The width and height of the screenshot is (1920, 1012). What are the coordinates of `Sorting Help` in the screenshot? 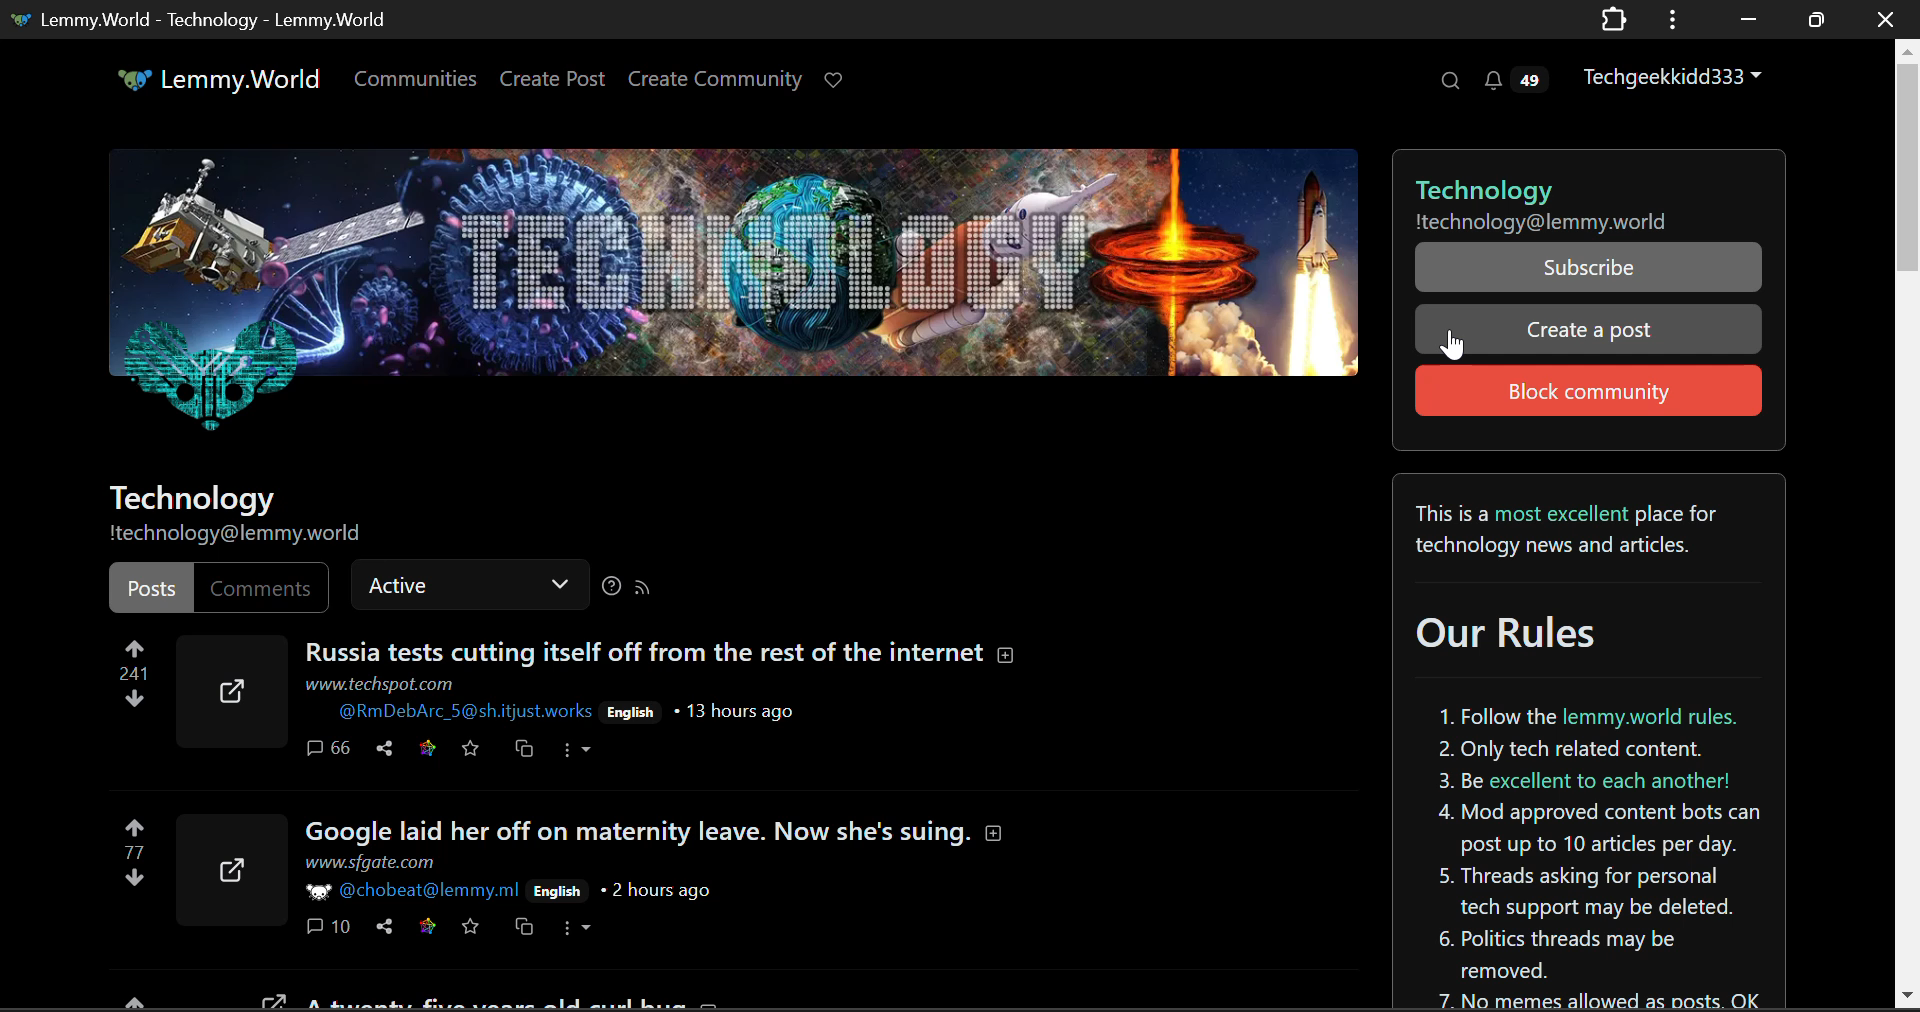 It's located at (610, 585).